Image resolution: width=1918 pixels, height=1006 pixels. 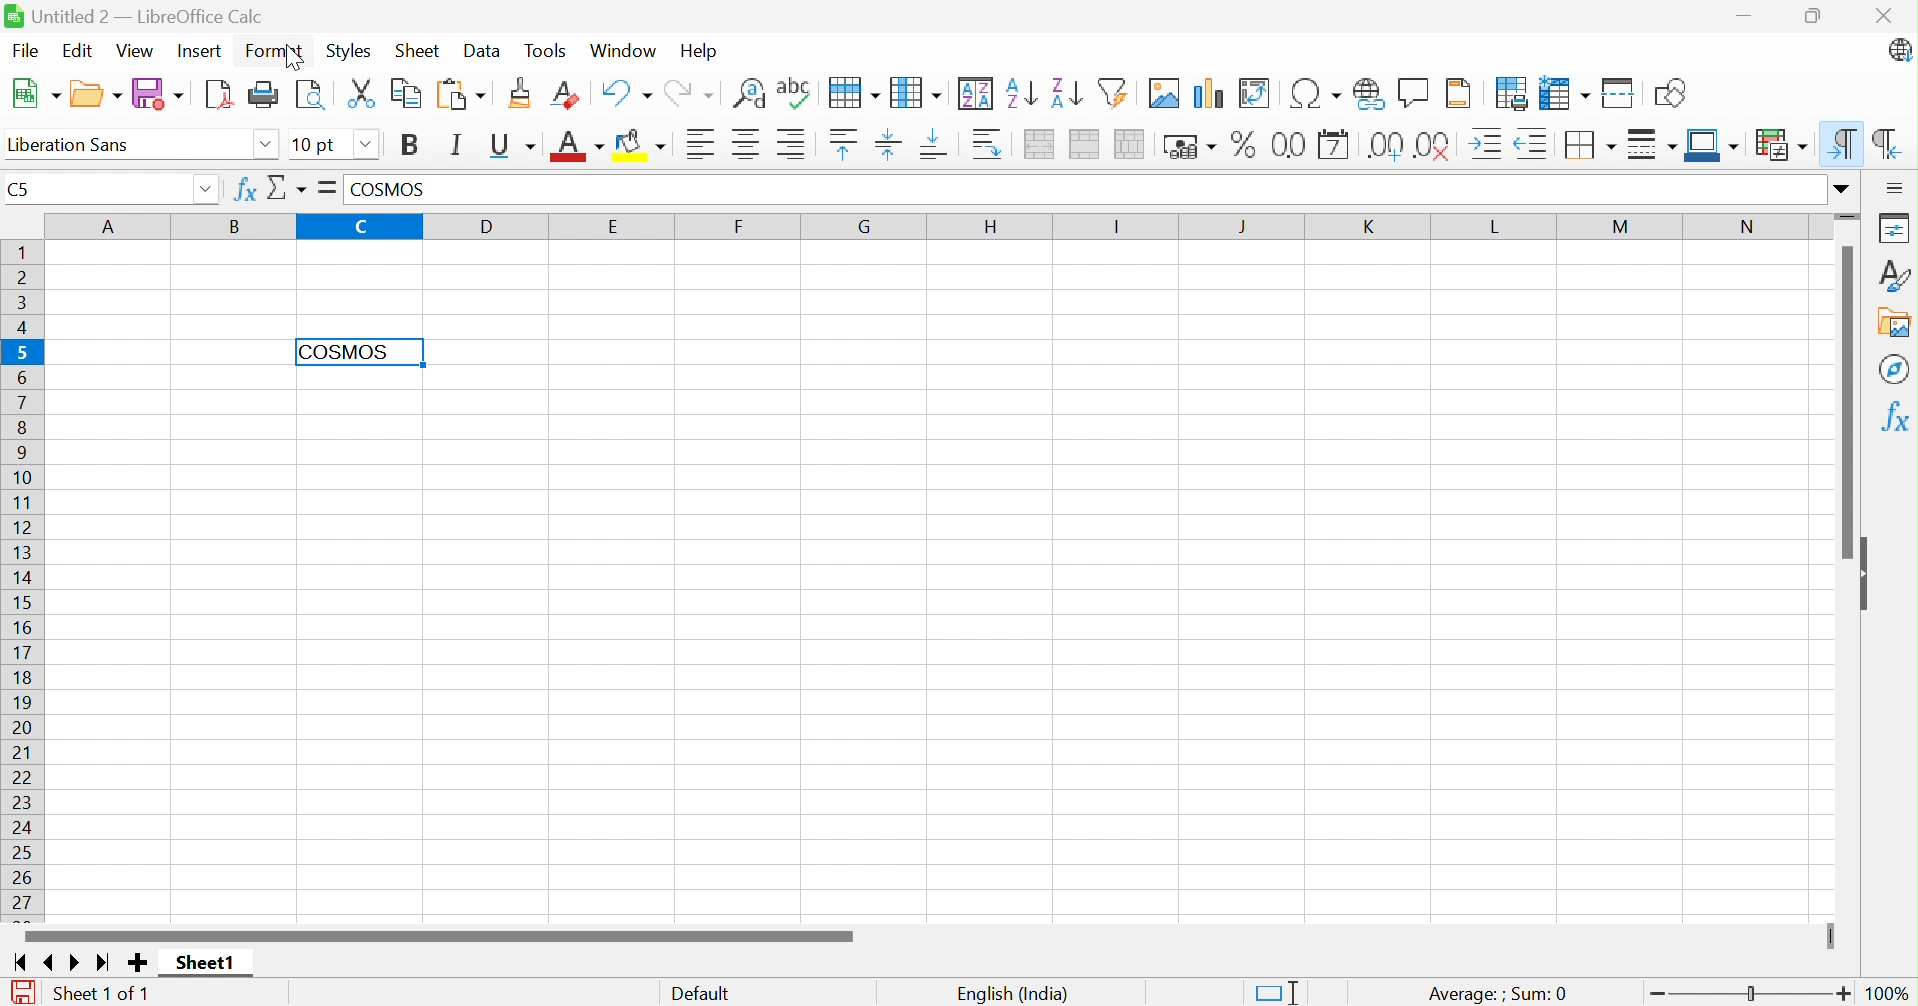 What do you see at coordinates (857, 91) in the screenshot?
I see `Row` at bounding box center [857, 91].